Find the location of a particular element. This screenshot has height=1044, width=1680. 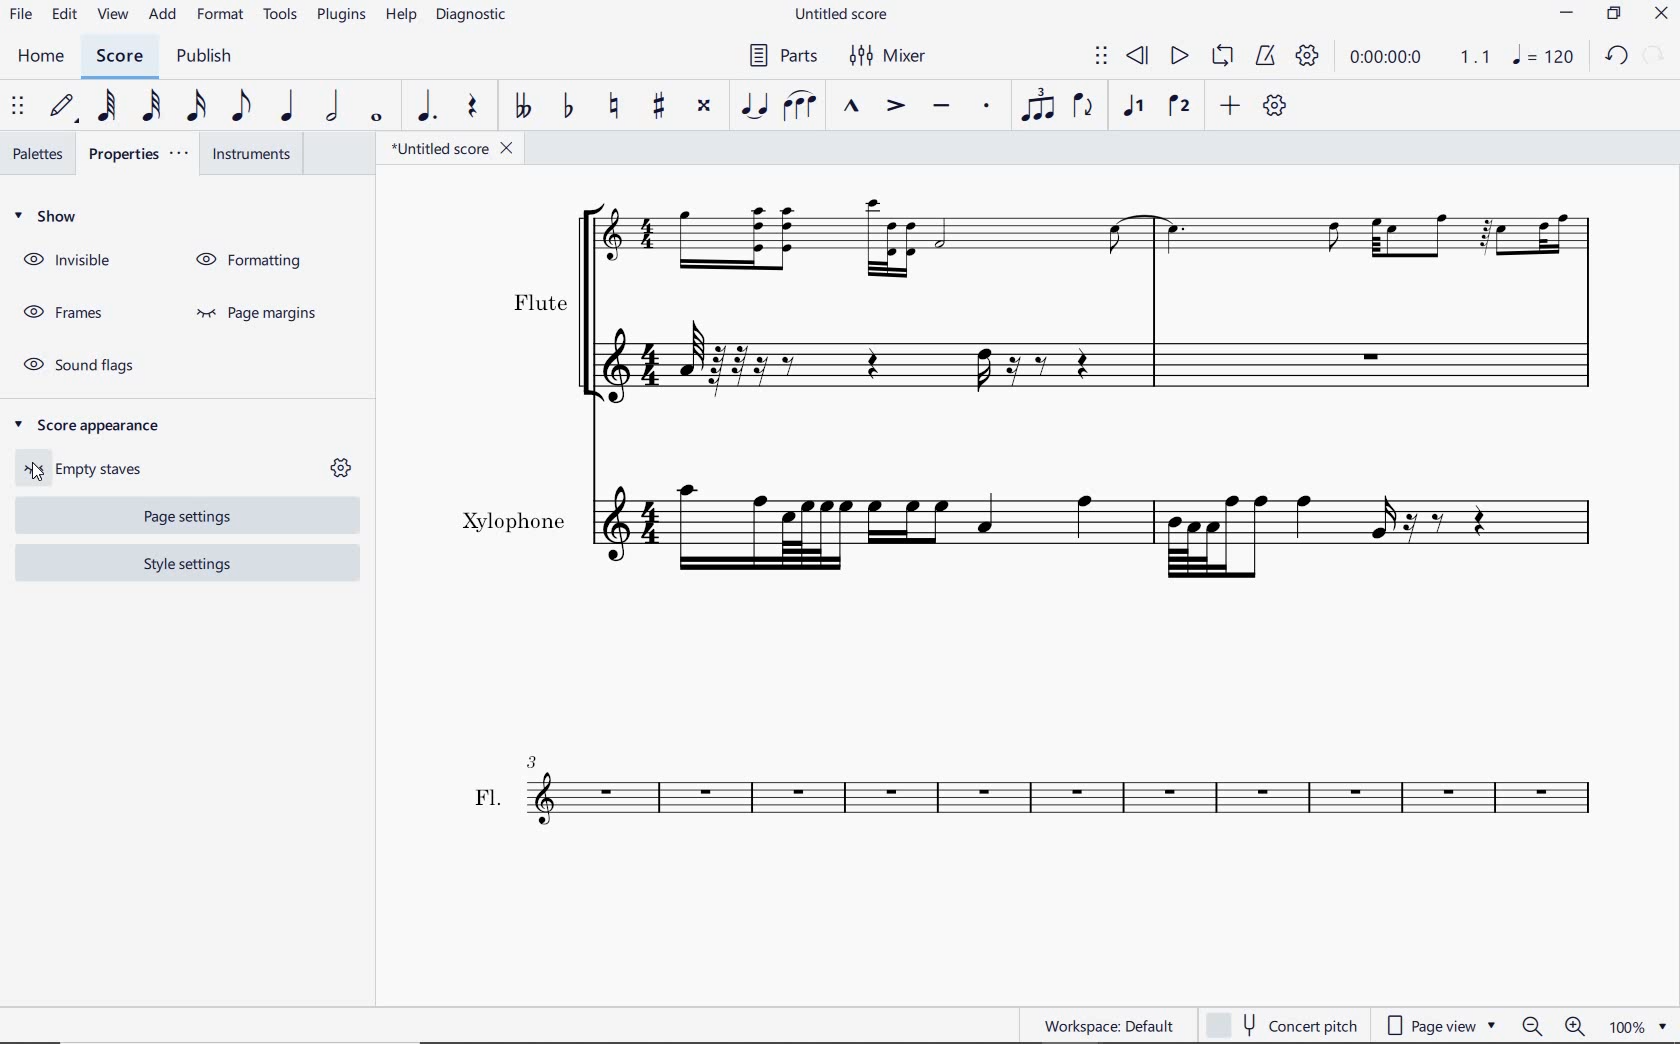

PARTS is located at coordinates (786, 54).